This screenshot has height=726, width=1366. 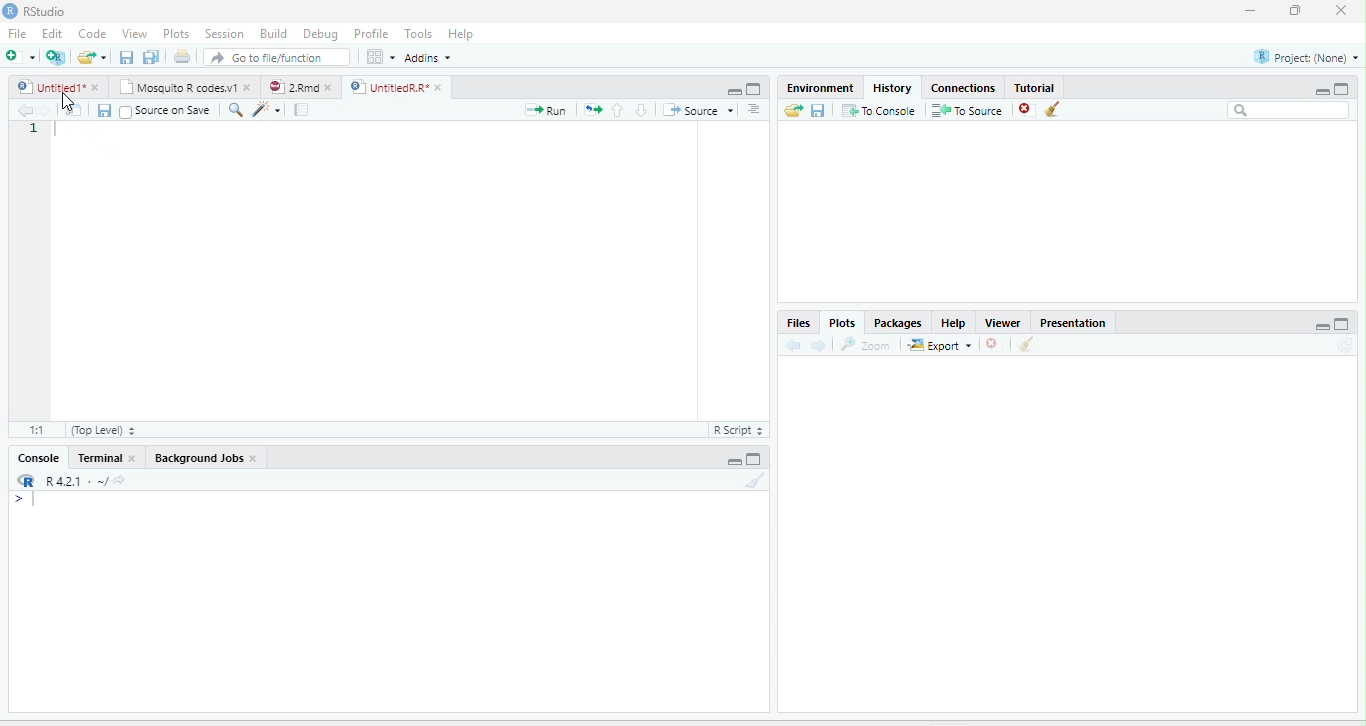 I want to click on Clear all plots, so click(x=1027, y=344).